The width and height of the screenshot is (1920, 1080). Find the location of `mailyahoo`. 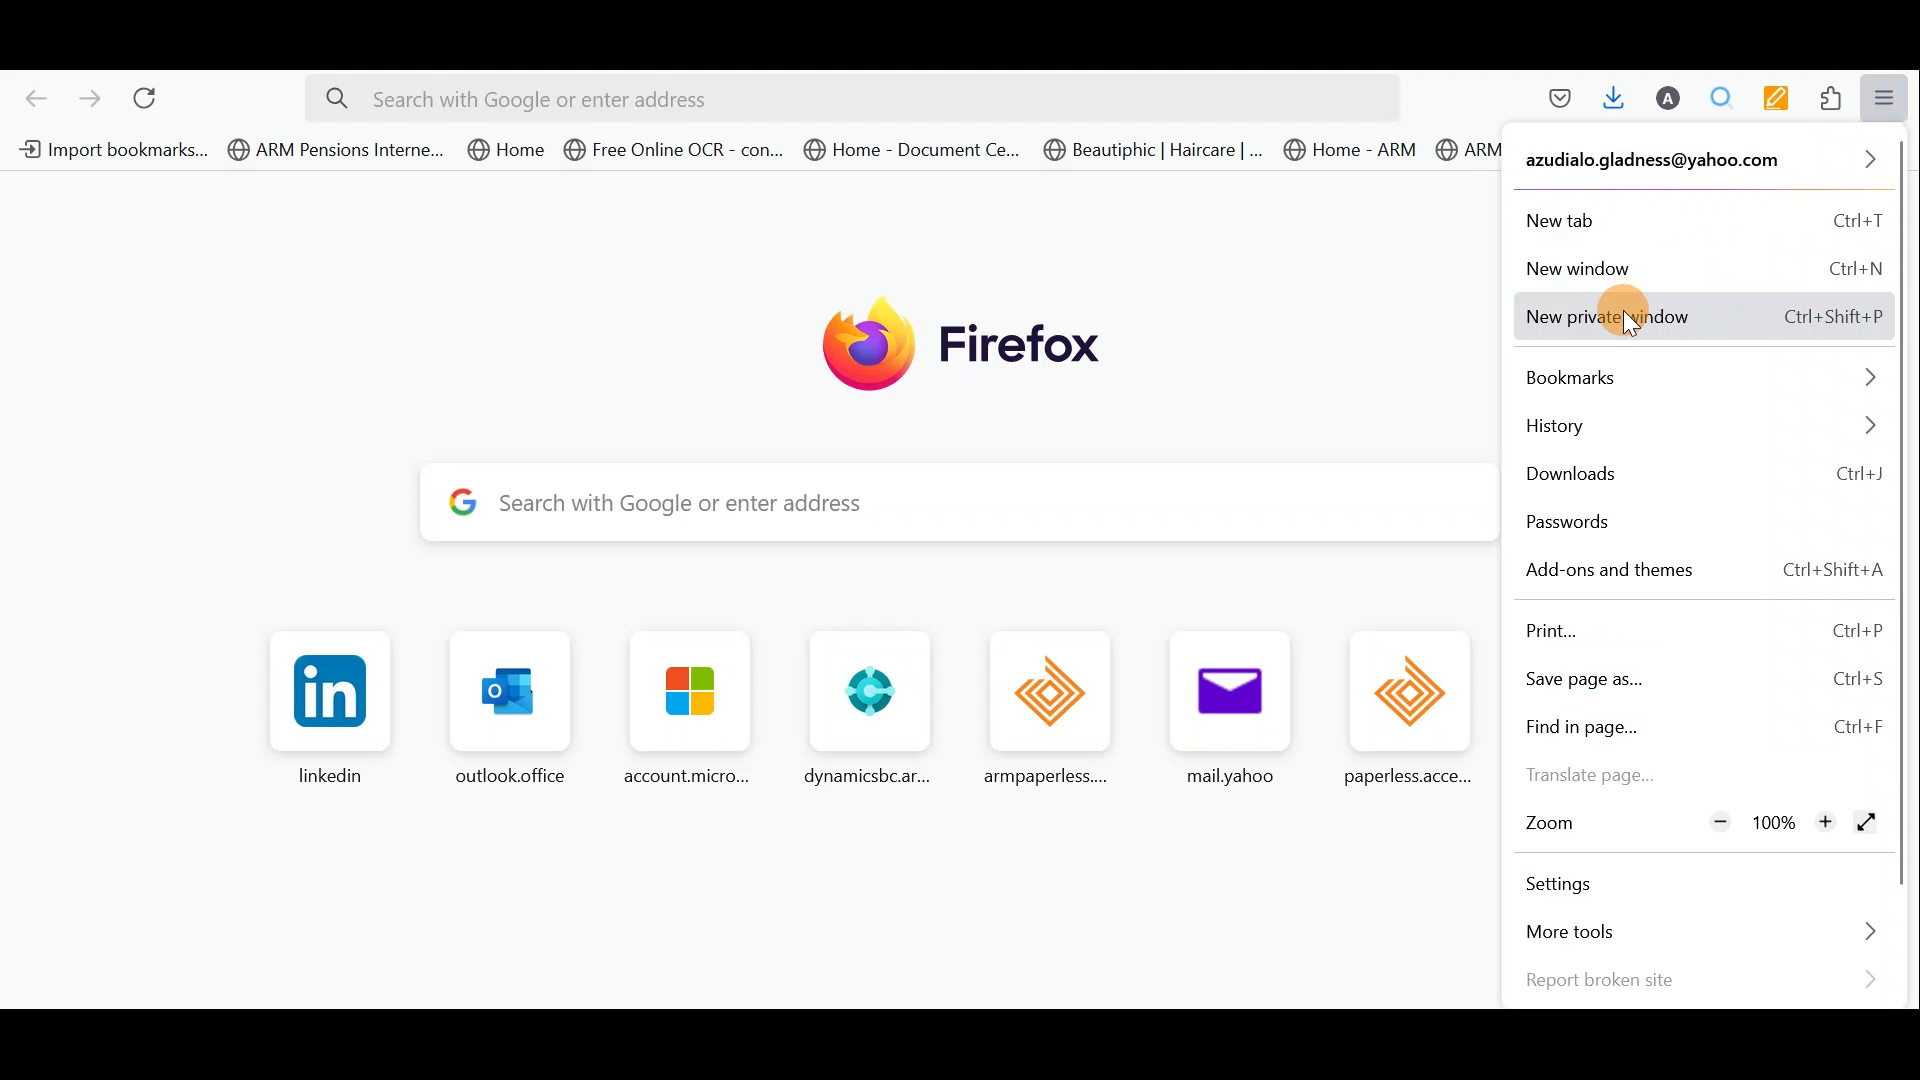

mailyahoo is located at coordinates (1219, 712).